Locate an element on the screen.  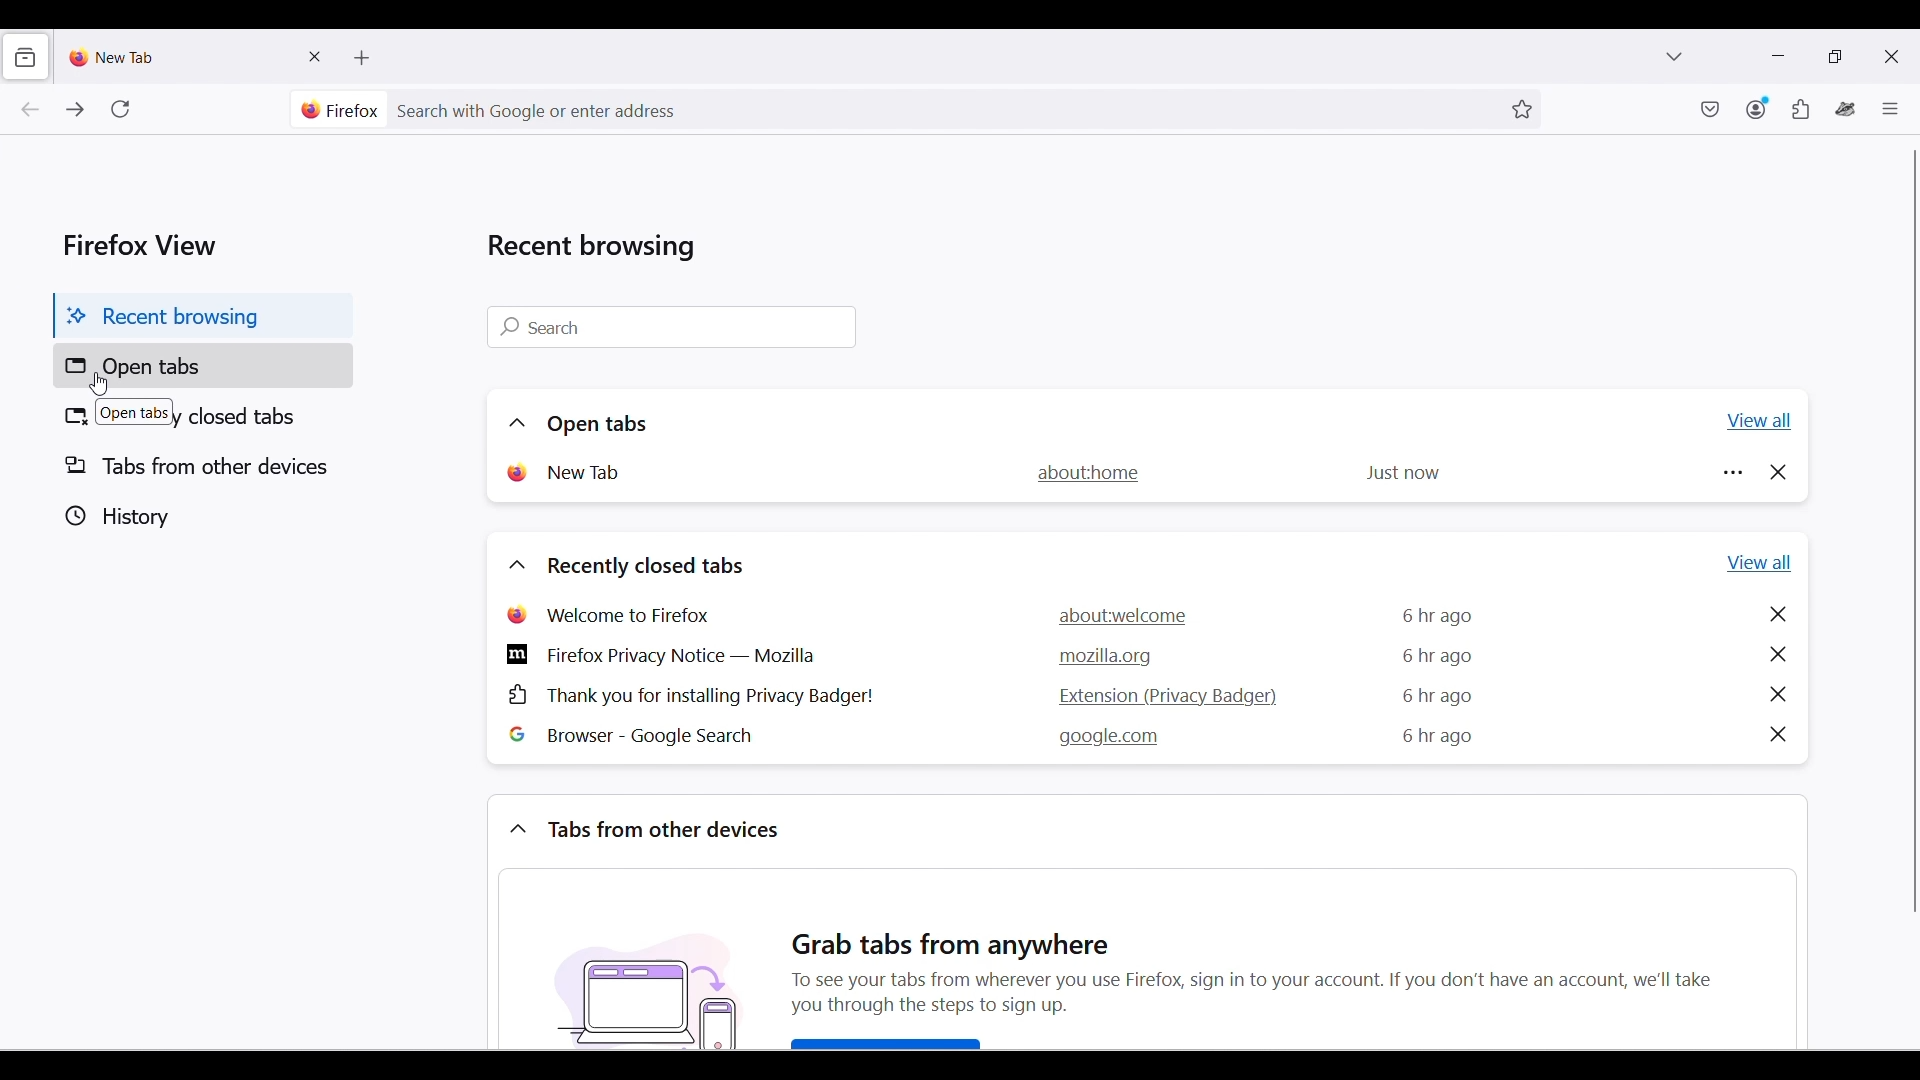
Current tab is located at coordinates (181, 56).